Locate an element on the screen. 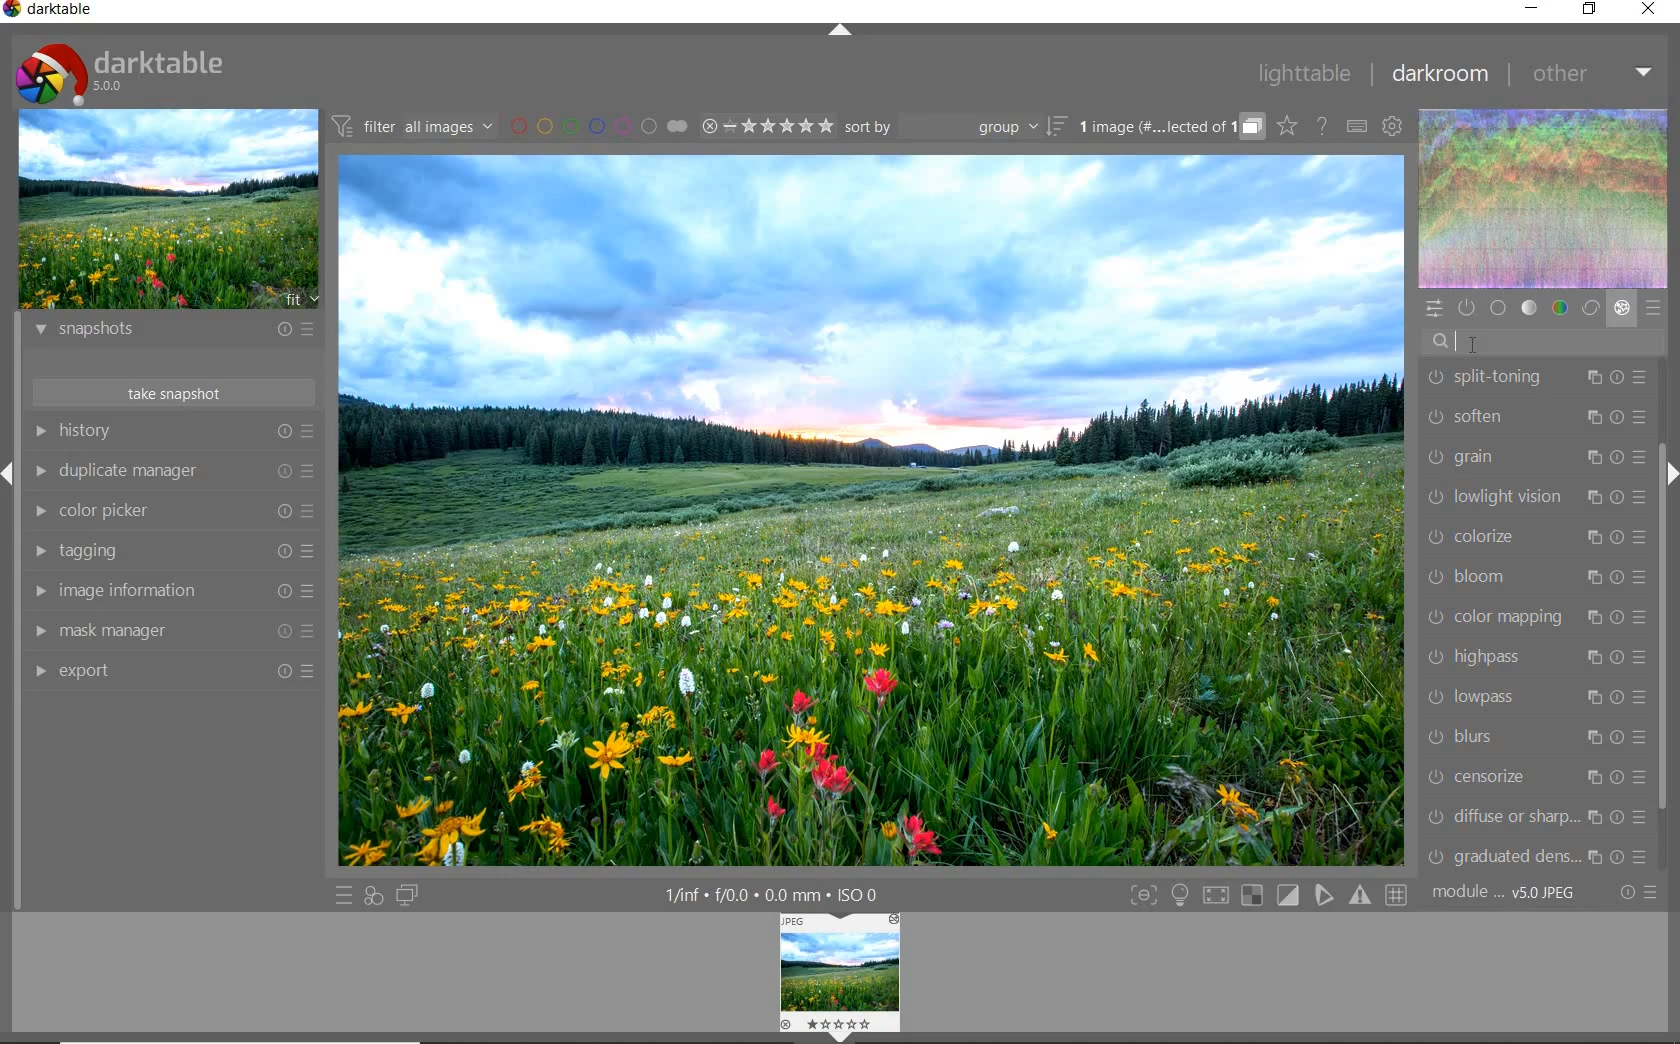 The width and height of the screenshot is (1680, 1044). other is located at coordinates (1595, 73).